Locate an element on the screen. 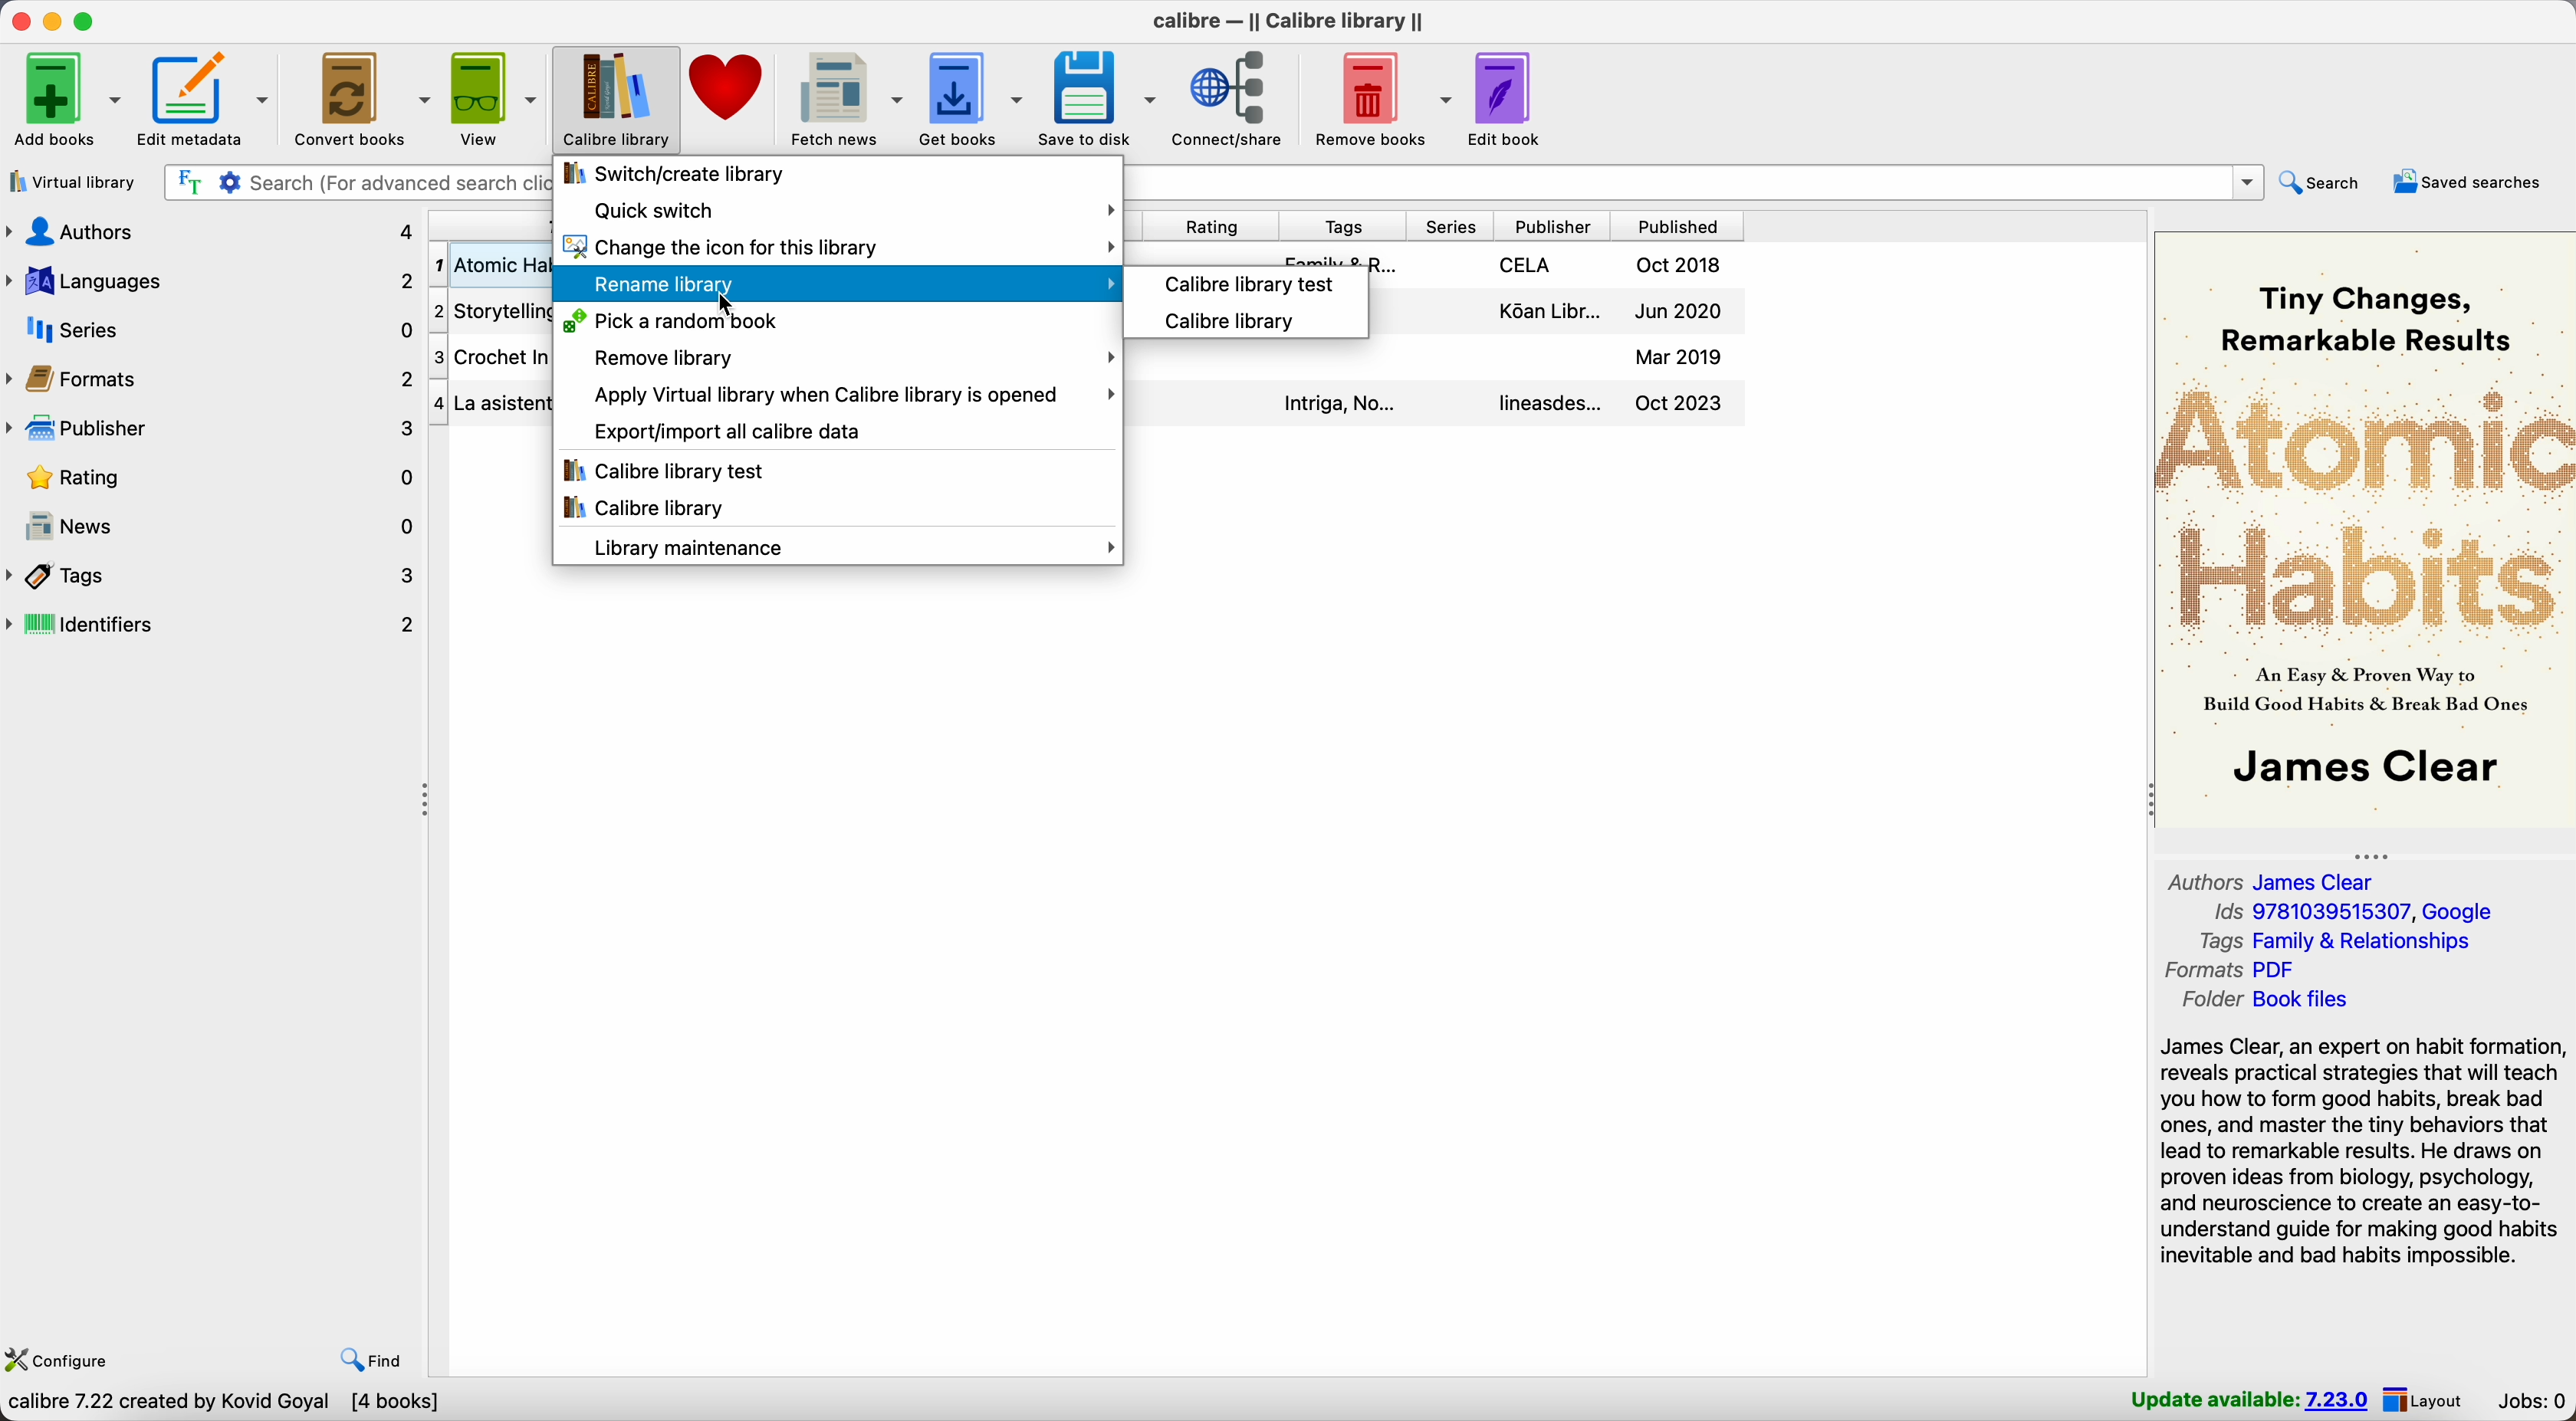  remove library is located at coordinates (848, 356).